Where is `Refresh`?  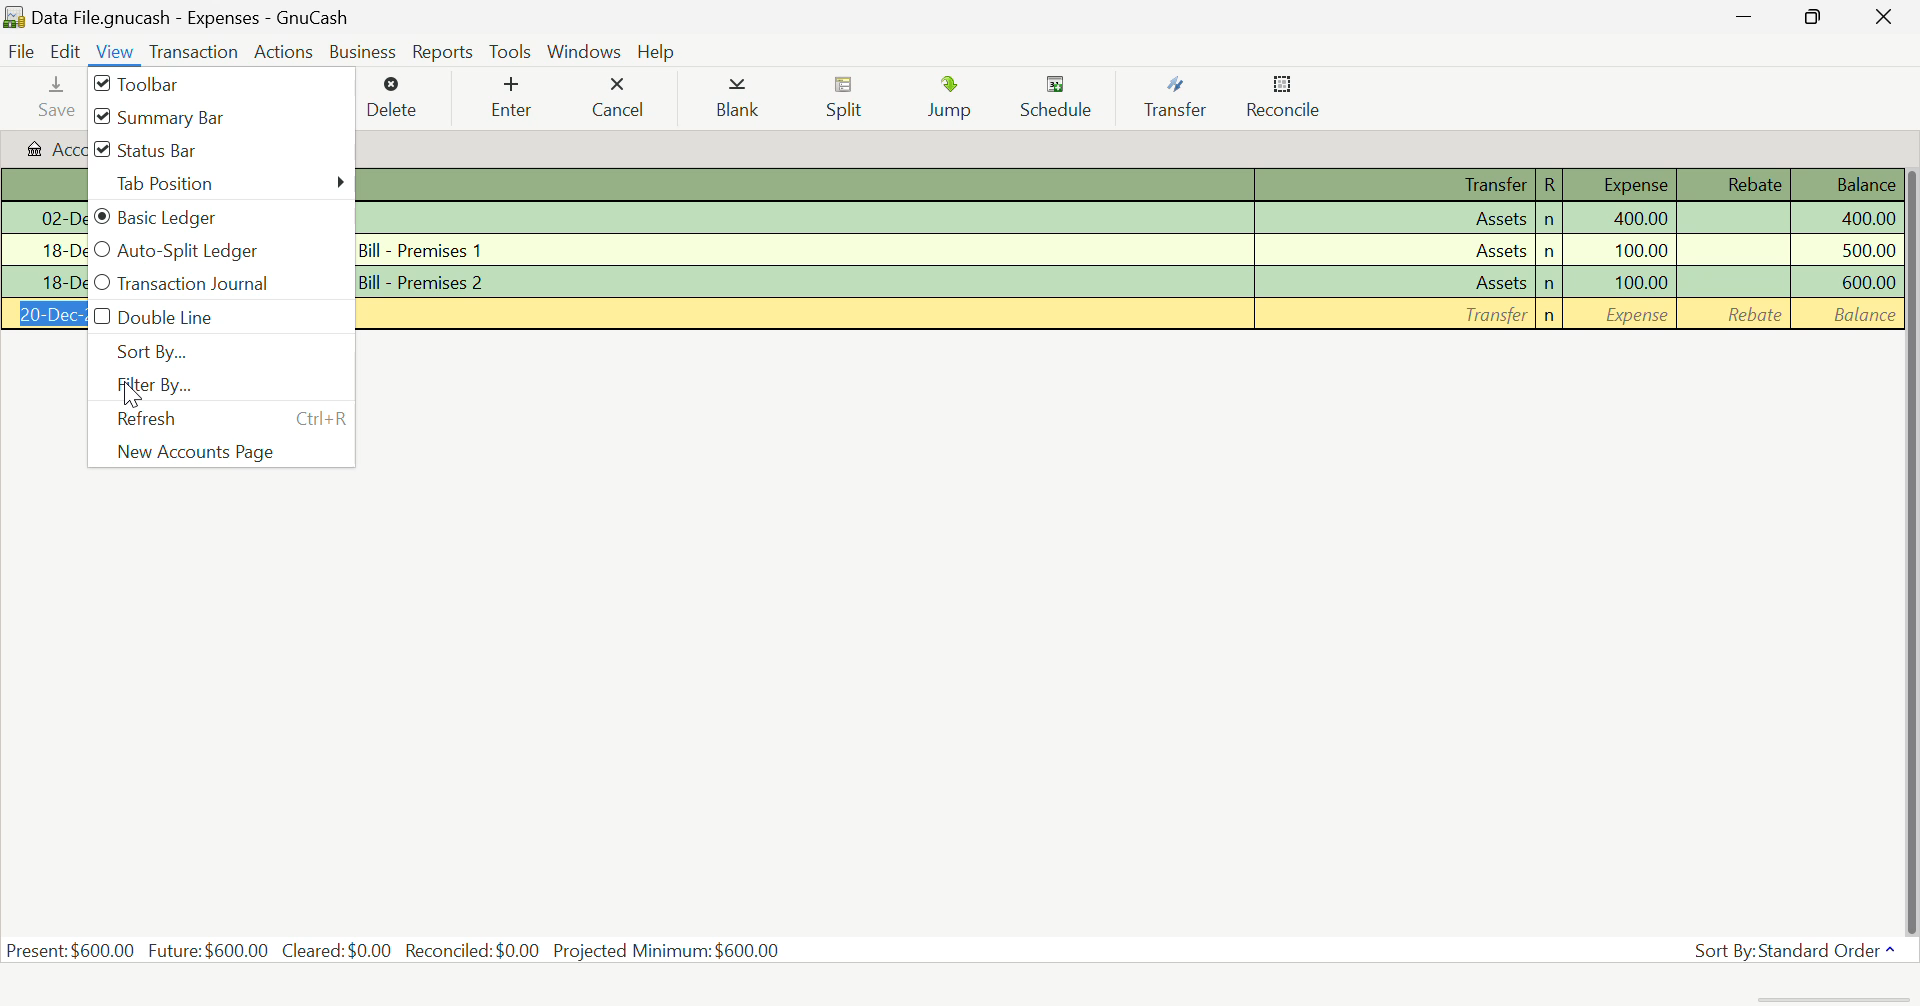
Refresh is located at coordinates (220, 418).